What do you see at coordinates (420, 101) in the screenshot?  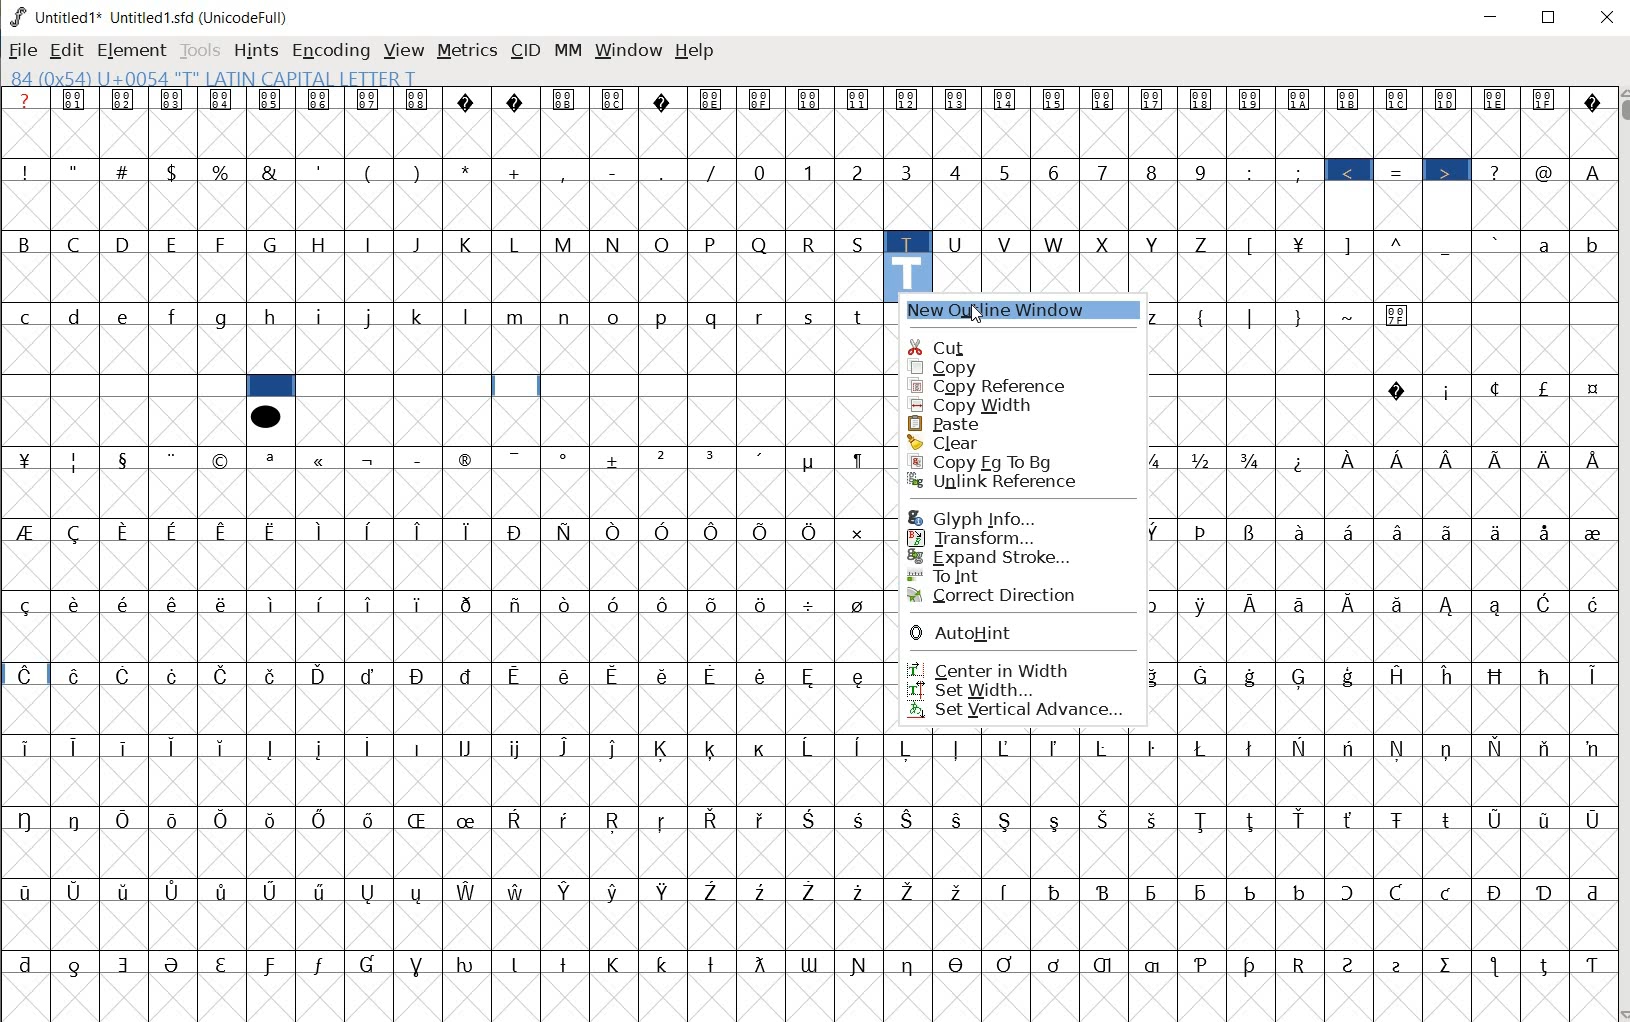 I see `Symbol` at bounding box center [420, 101].